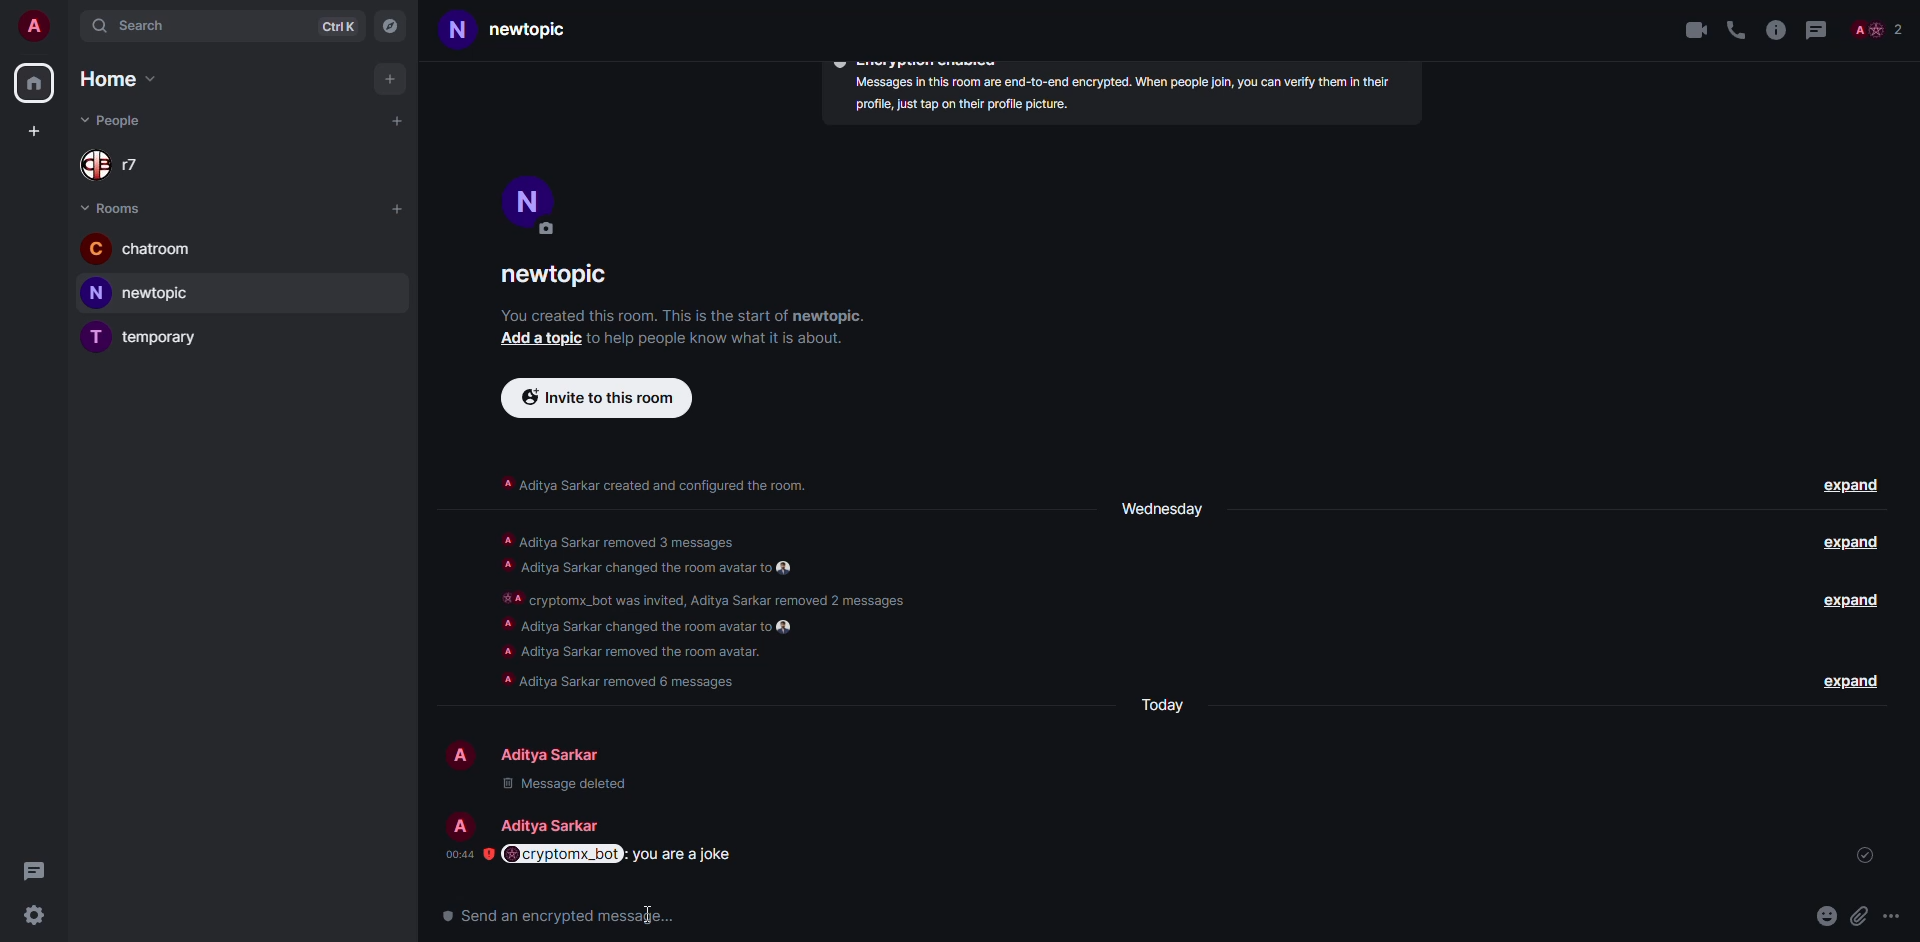 Image resolution: width=1920 pixels, height=942 pixels. Describe the element at coordinates (34, 26) in the screenshot. I see `profile` at that location.